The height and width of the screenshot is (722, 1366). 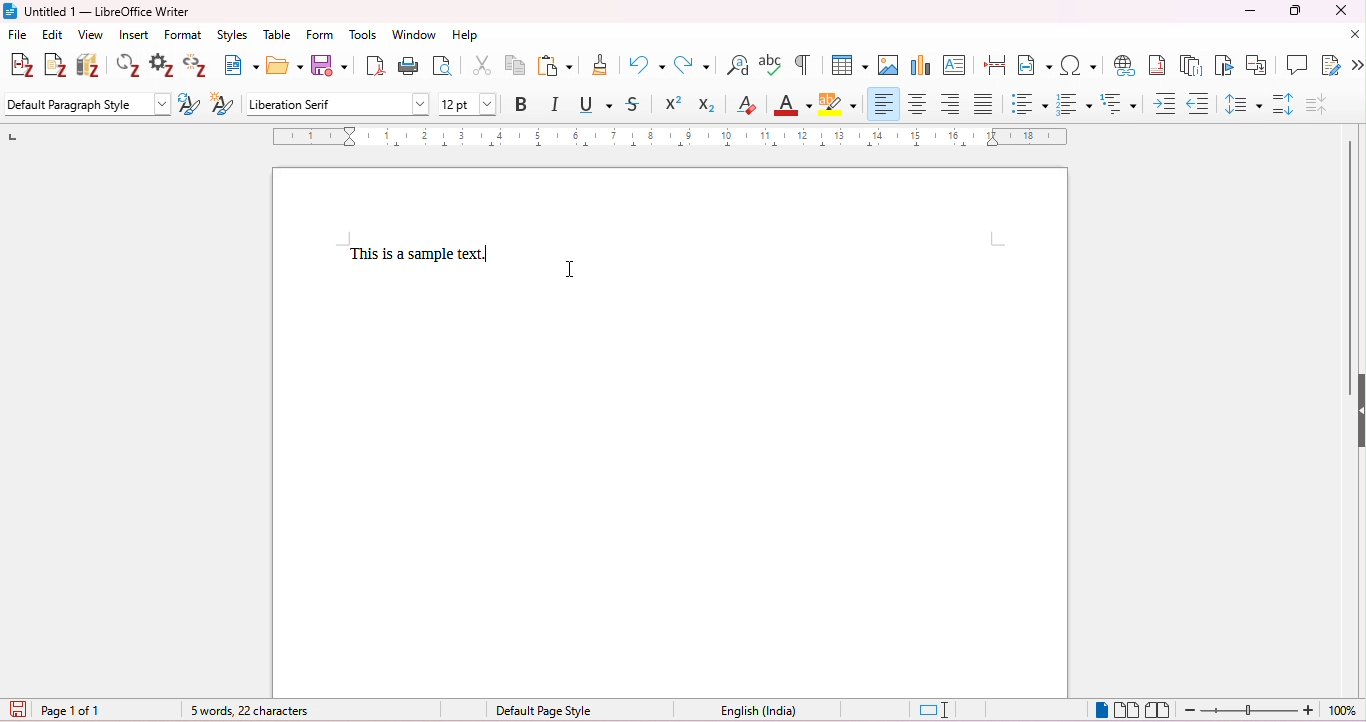 What do you see at coordinates (939, 710) in the screenshot?
I see `standard selection` at bounding box center [939, 710].